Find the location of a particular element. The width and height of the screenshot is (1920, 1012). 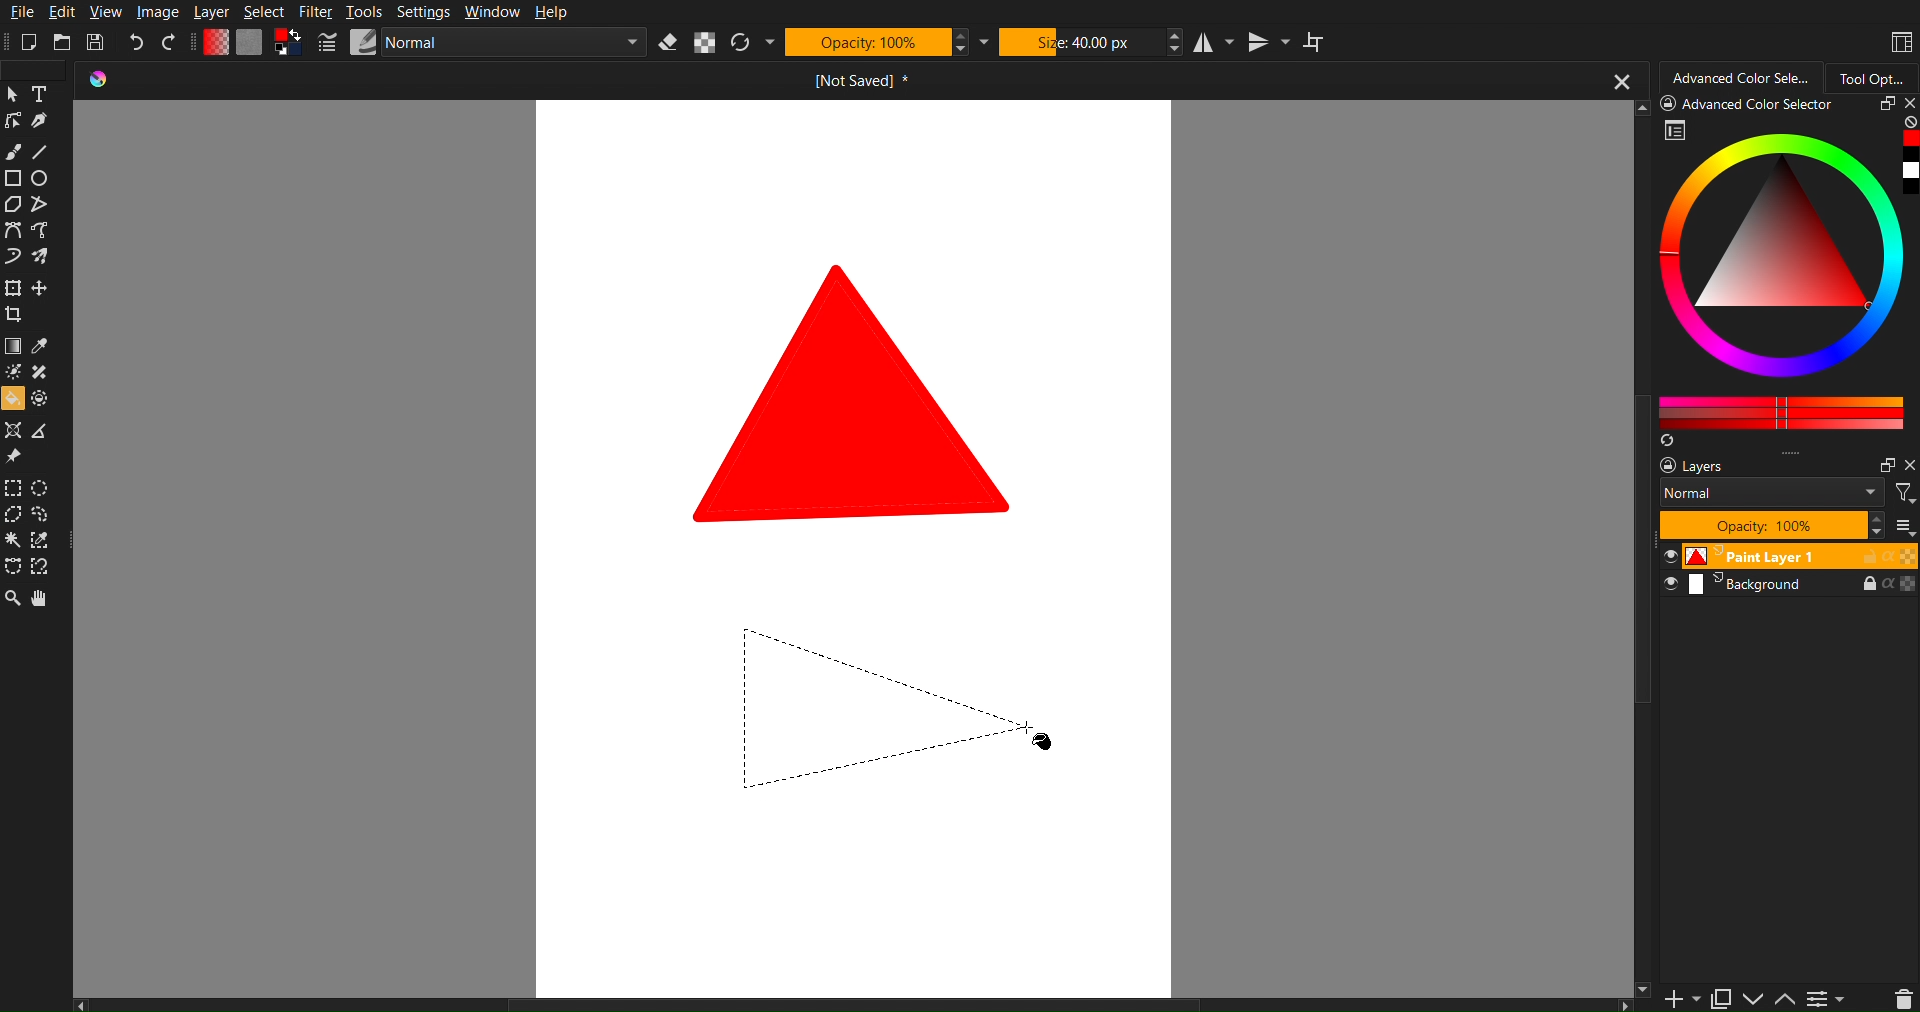

Advanced Color Selector is located at coordinates (1741, 78).